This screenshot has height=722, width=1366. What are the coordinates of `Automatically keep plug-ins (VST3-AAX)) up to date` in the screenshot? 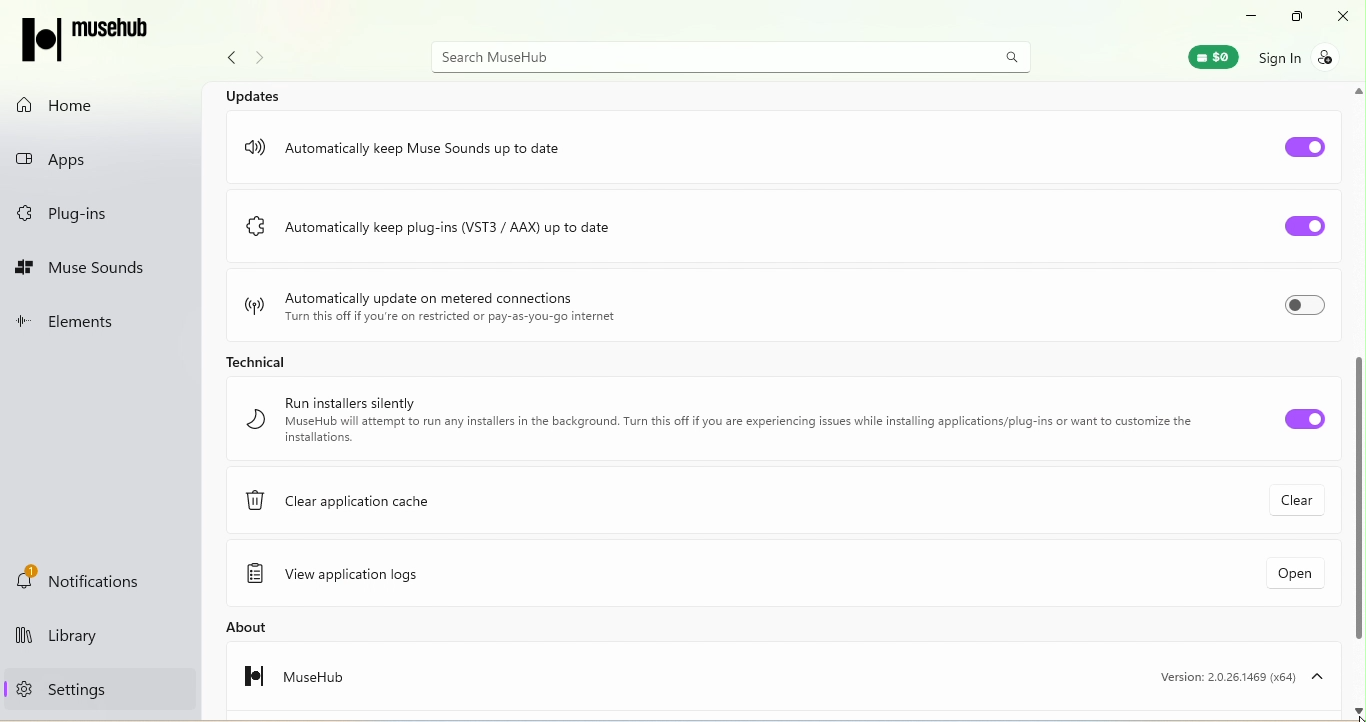 It's located at (482, 232).